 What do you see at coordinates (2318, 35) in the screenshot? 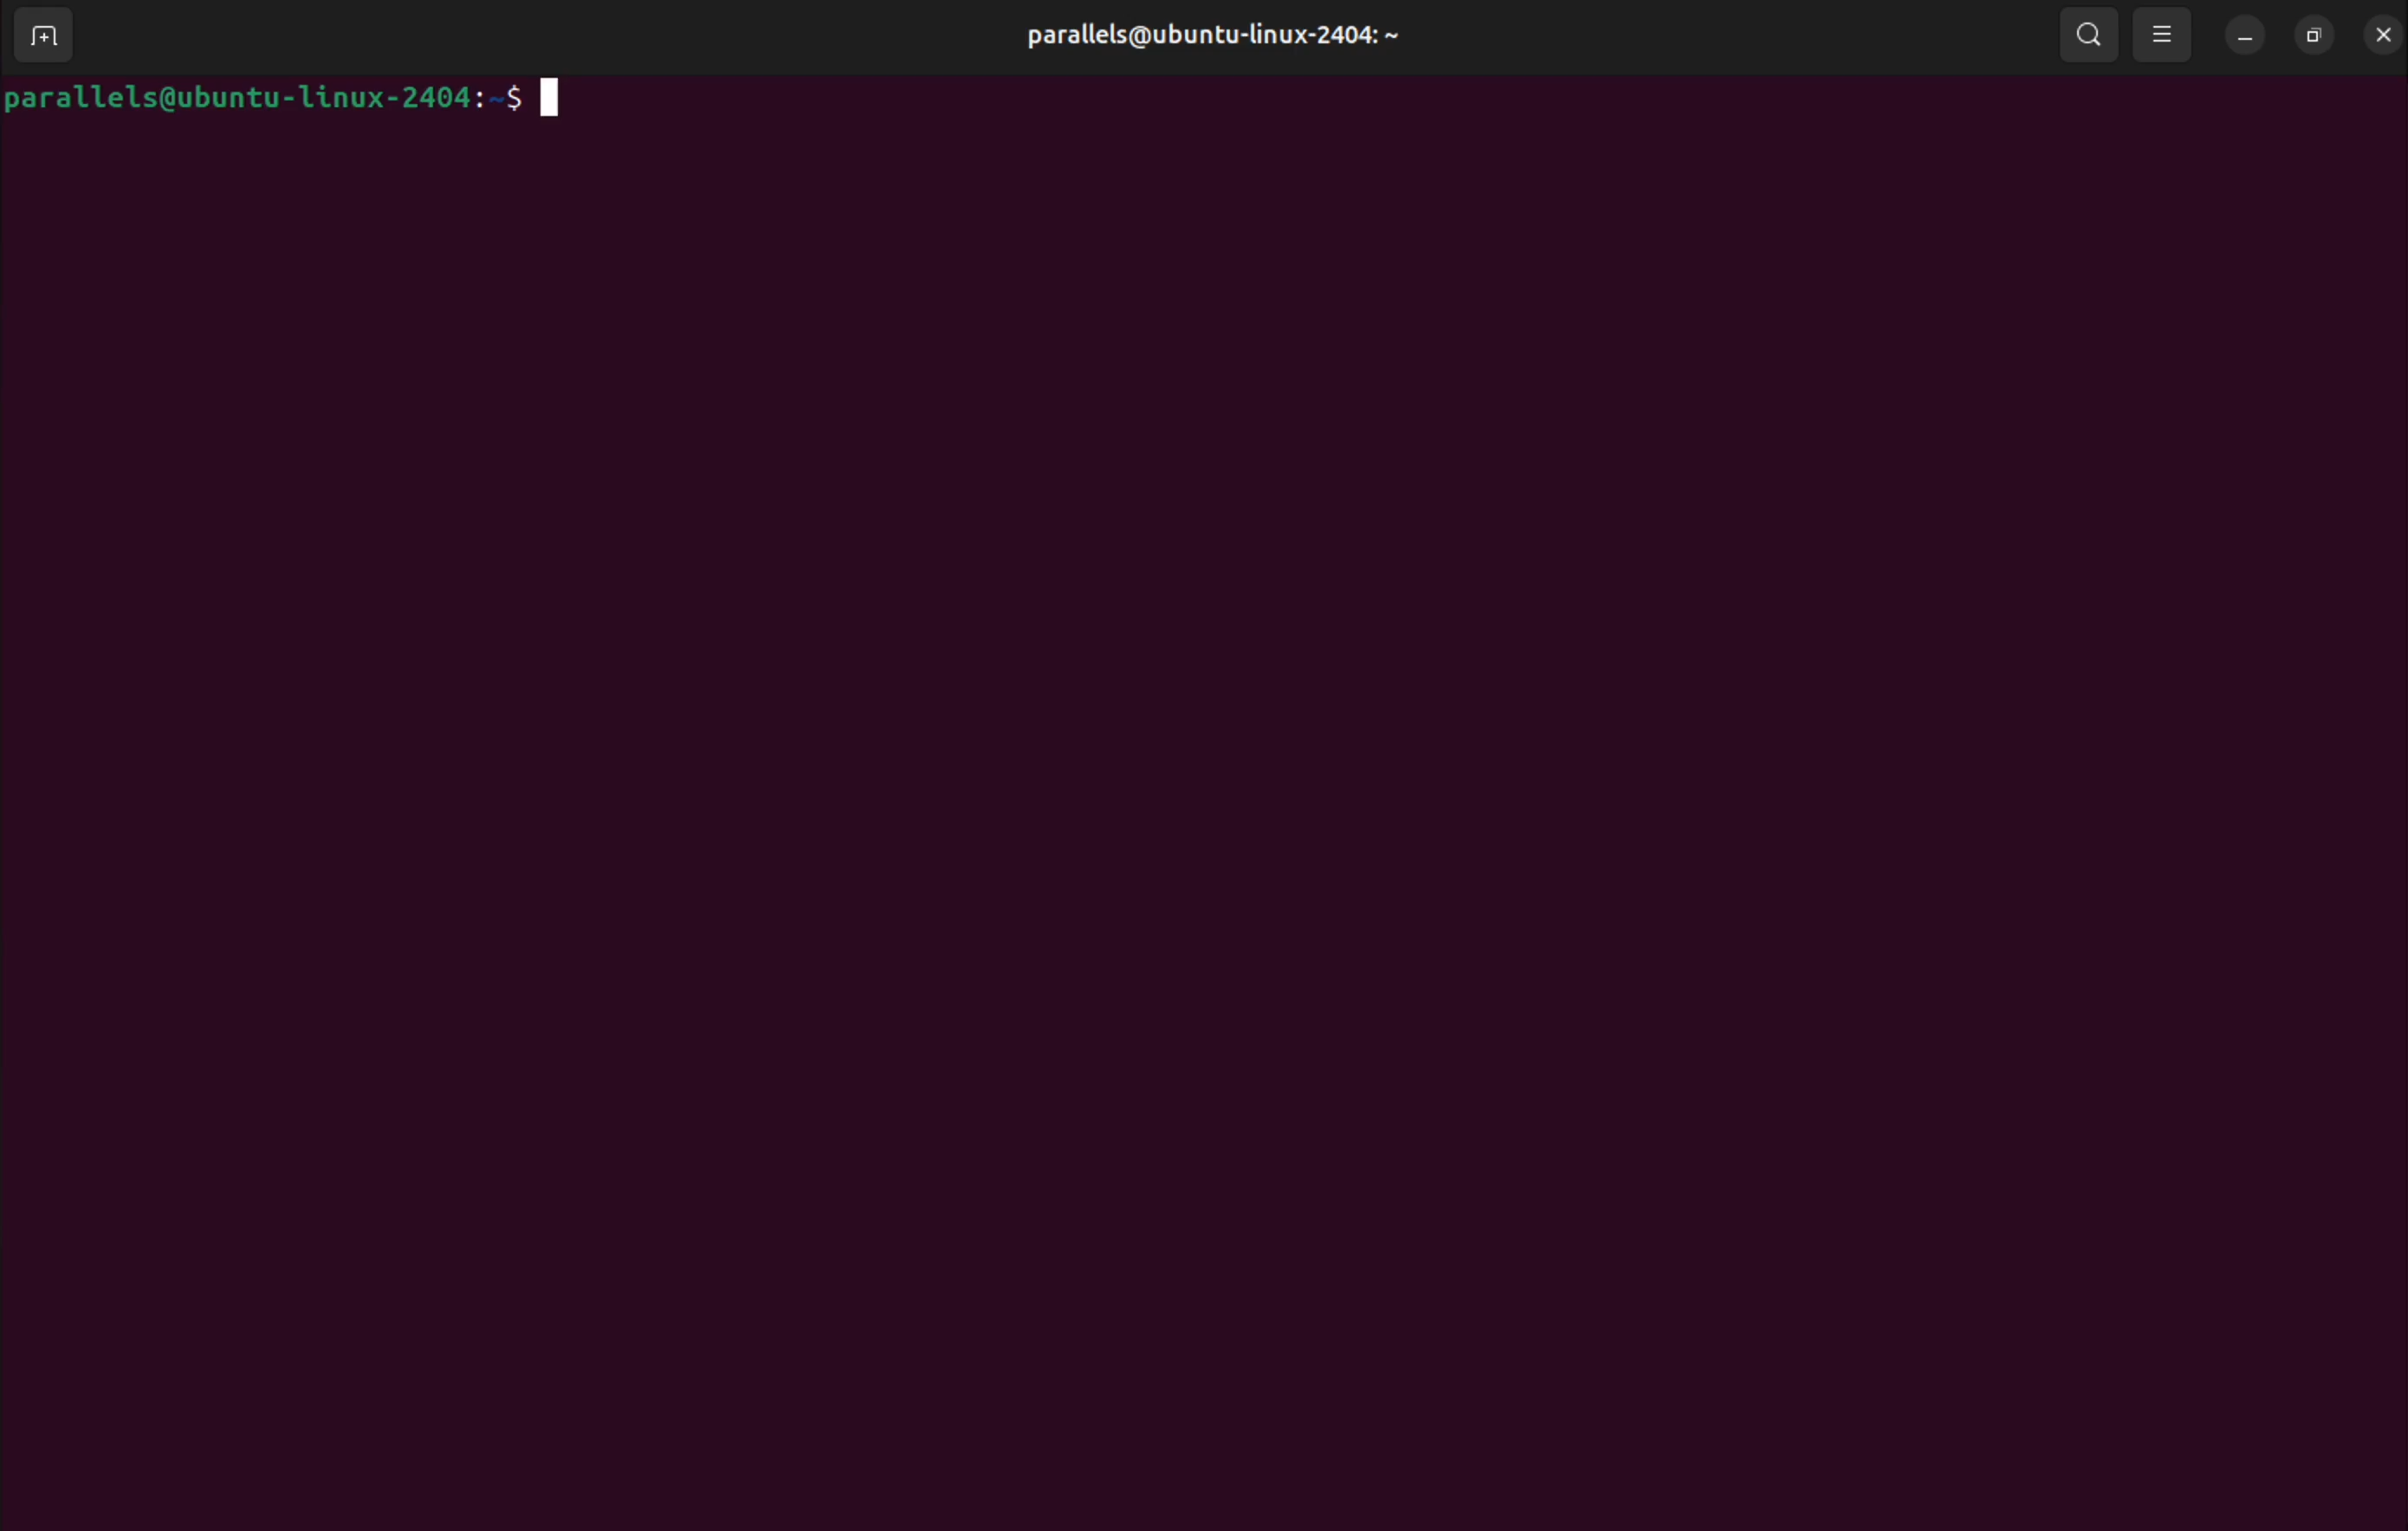
I see `resize` at bounding box center [2318, 35].